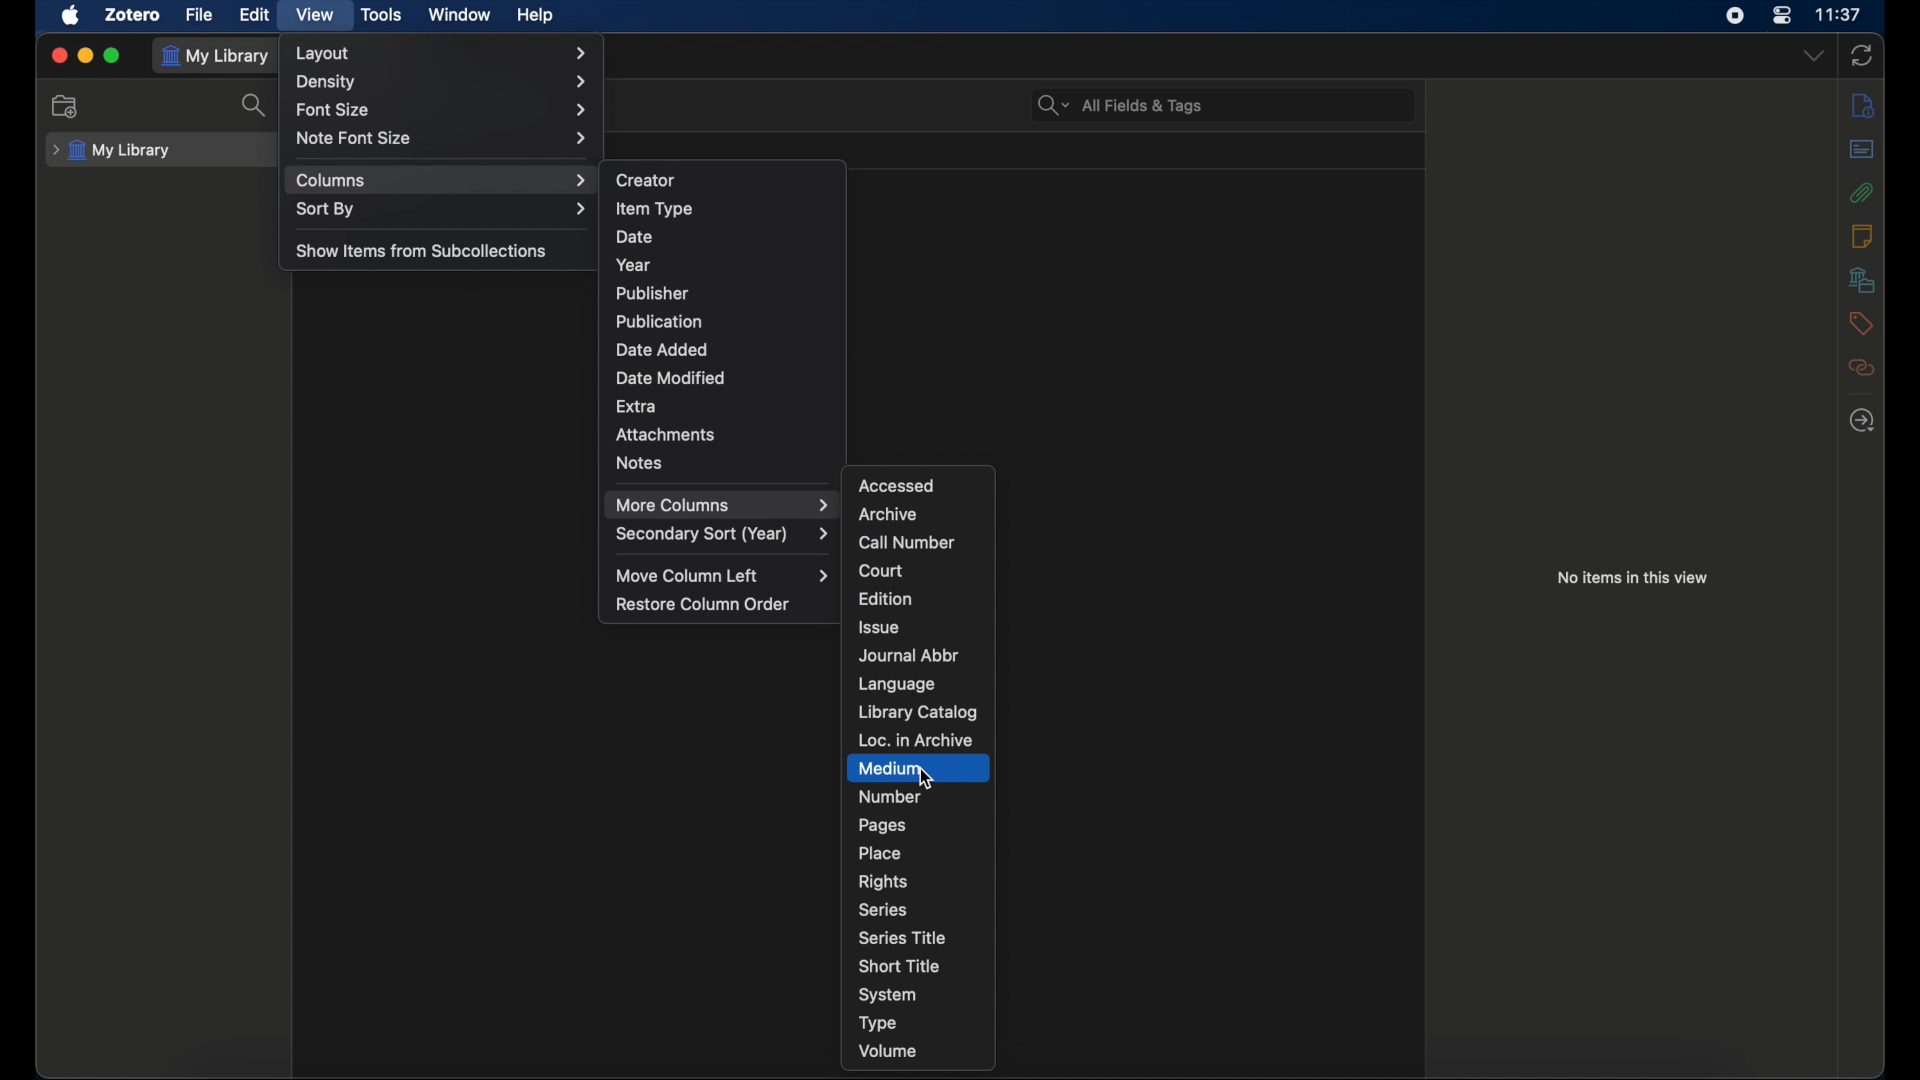 The image size is (1920, 1080). I want to click on edition, so click(888, 598).